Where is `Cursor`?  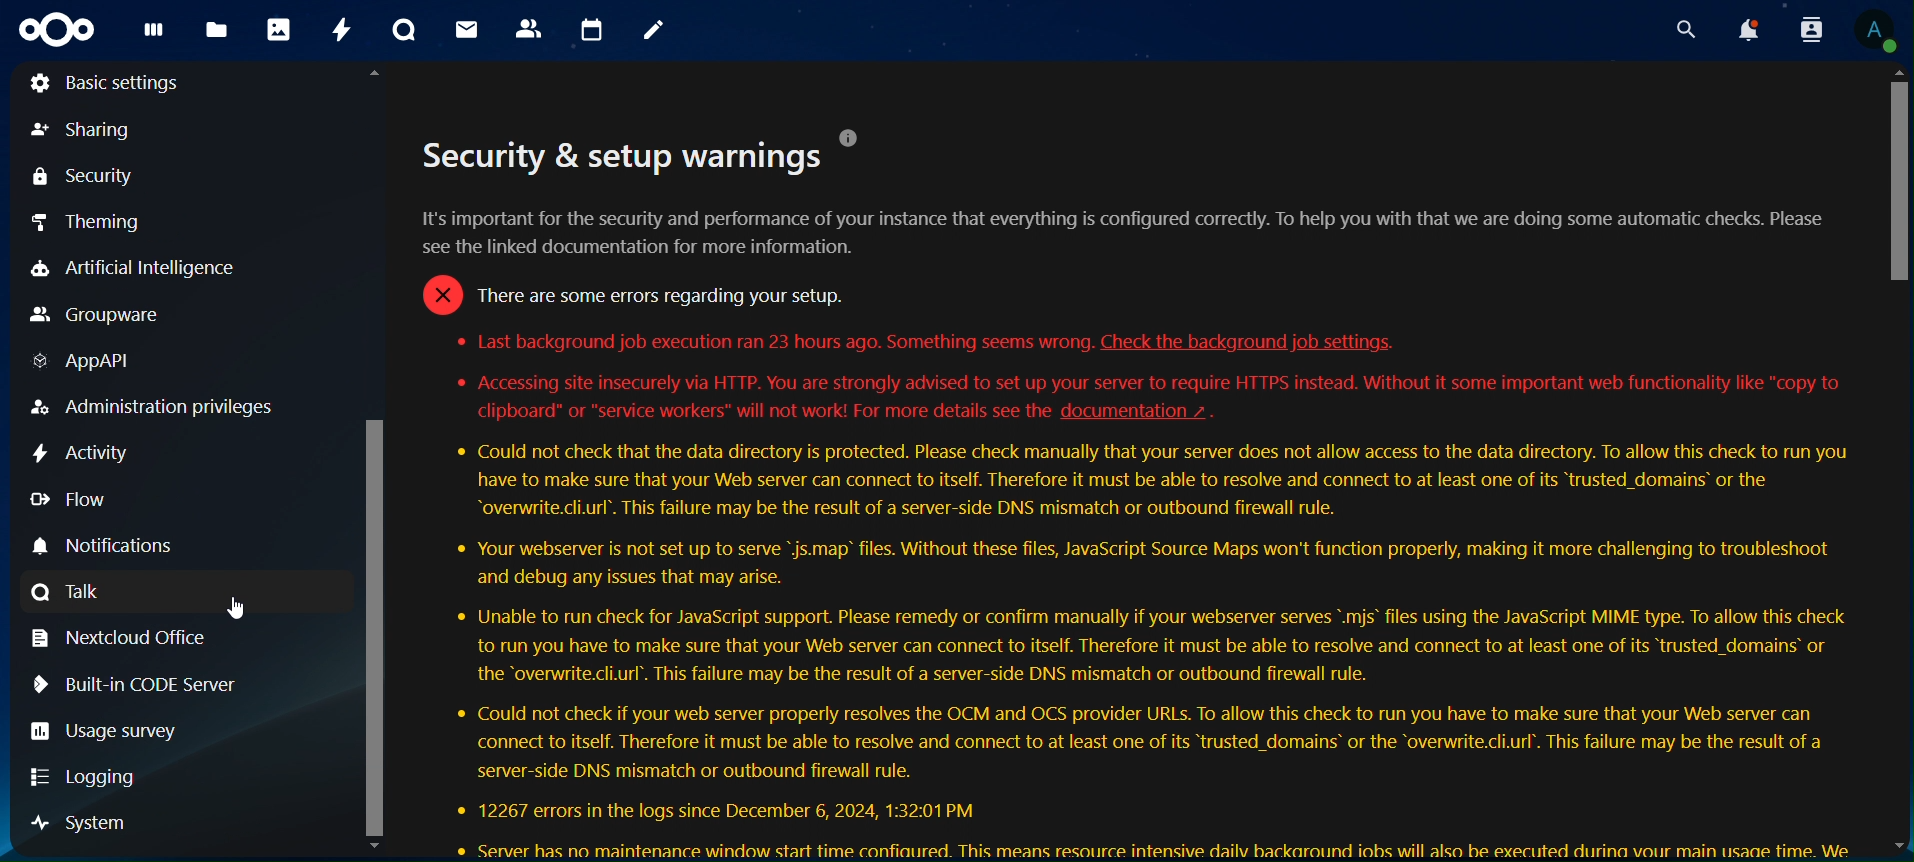 Cursor is located at coordinates (241, 610).